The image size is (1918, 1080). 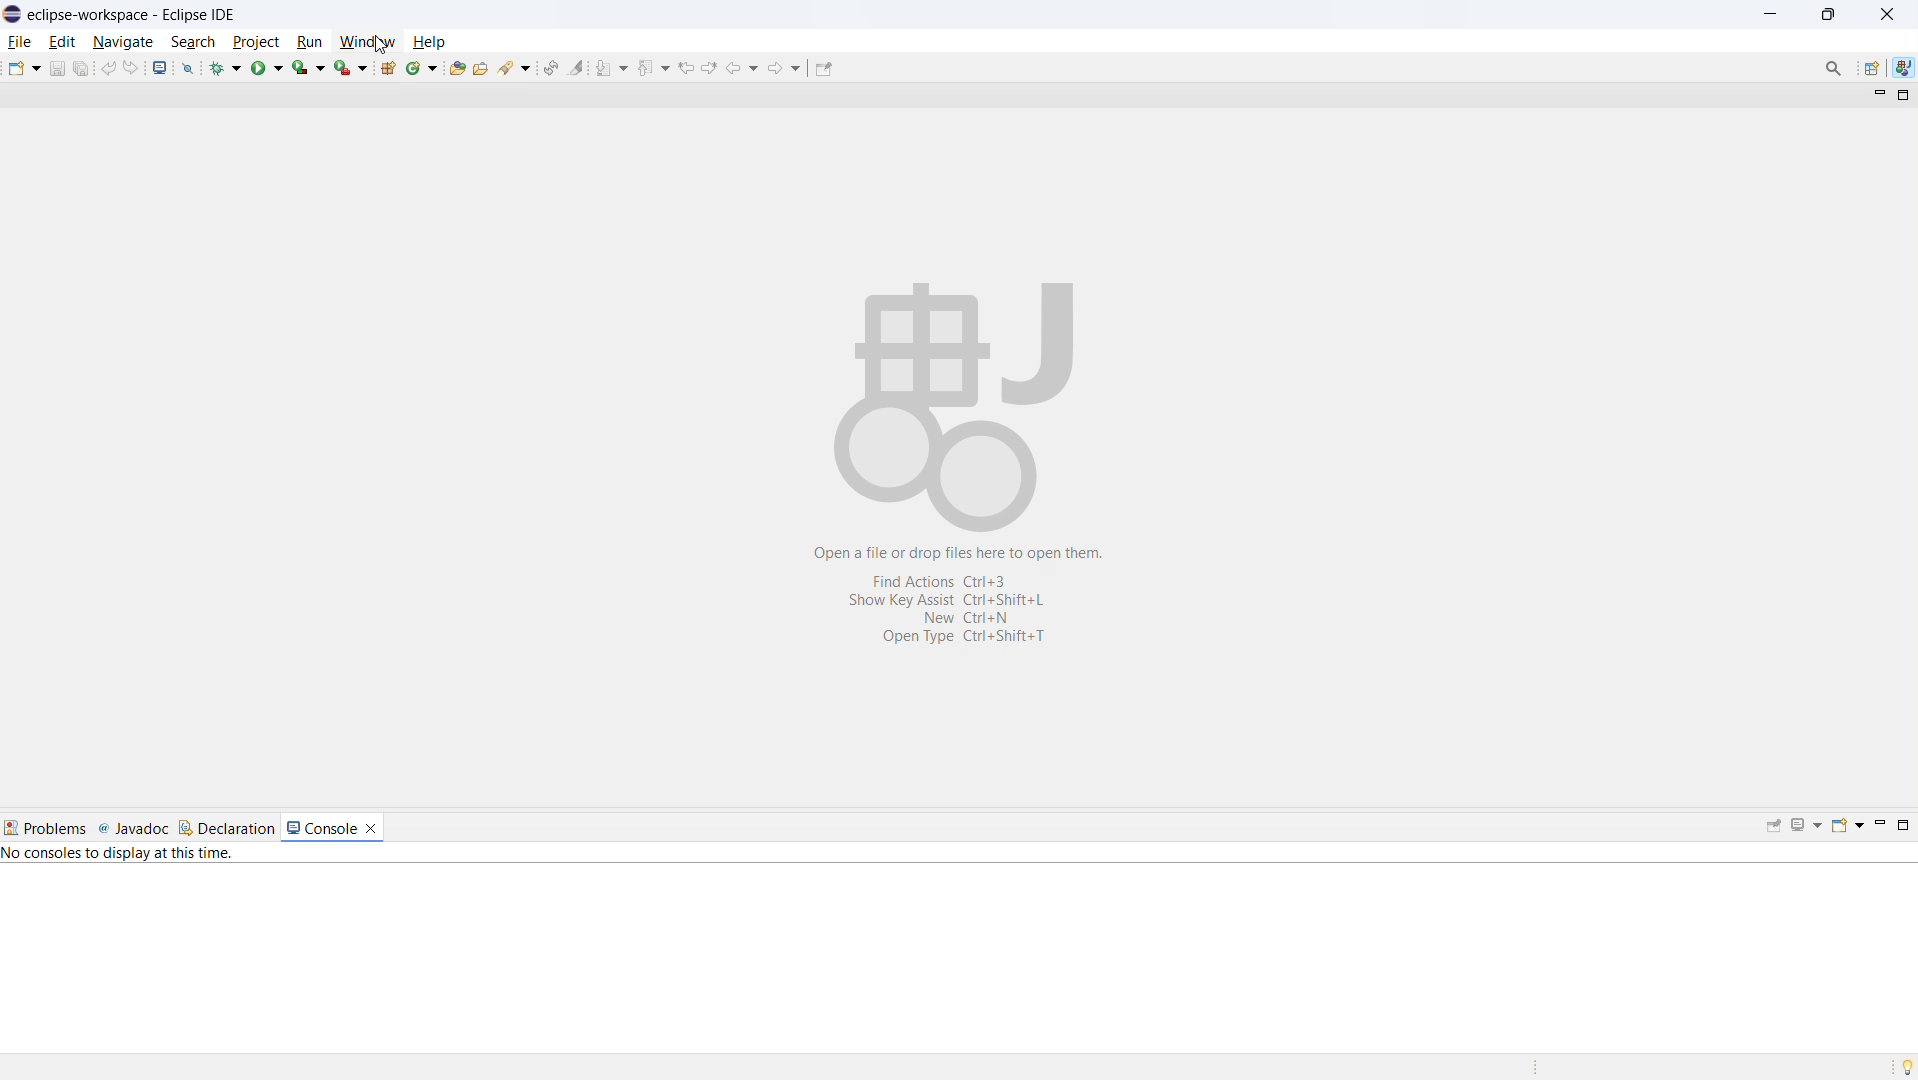 I want to click on pin console, so click(x=1774, y=826).